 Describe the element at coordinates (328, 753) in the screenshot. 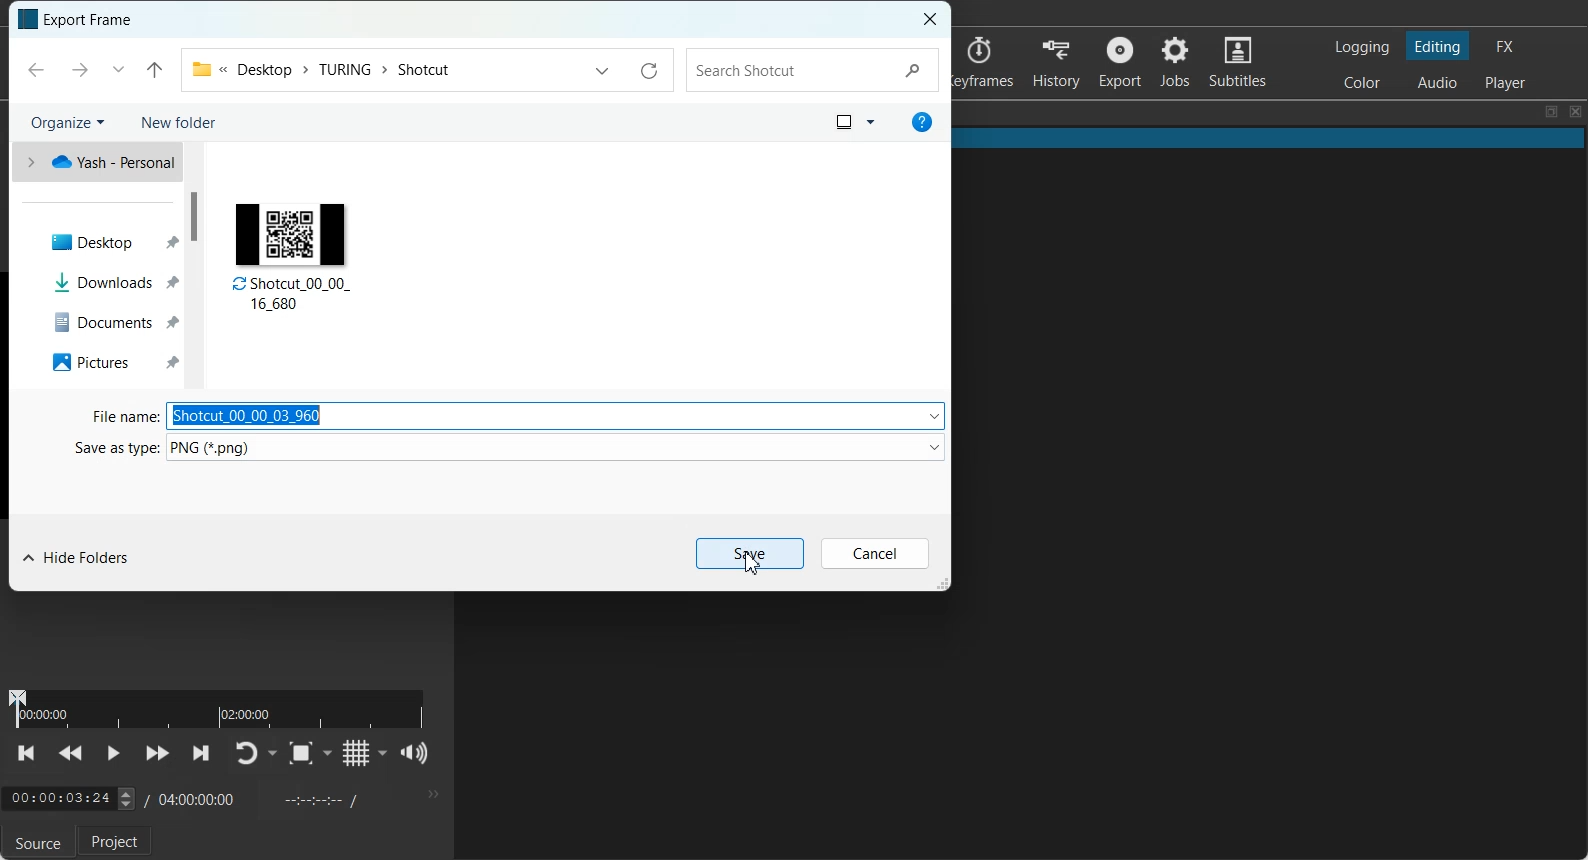

I see `Drop down box` at that location.